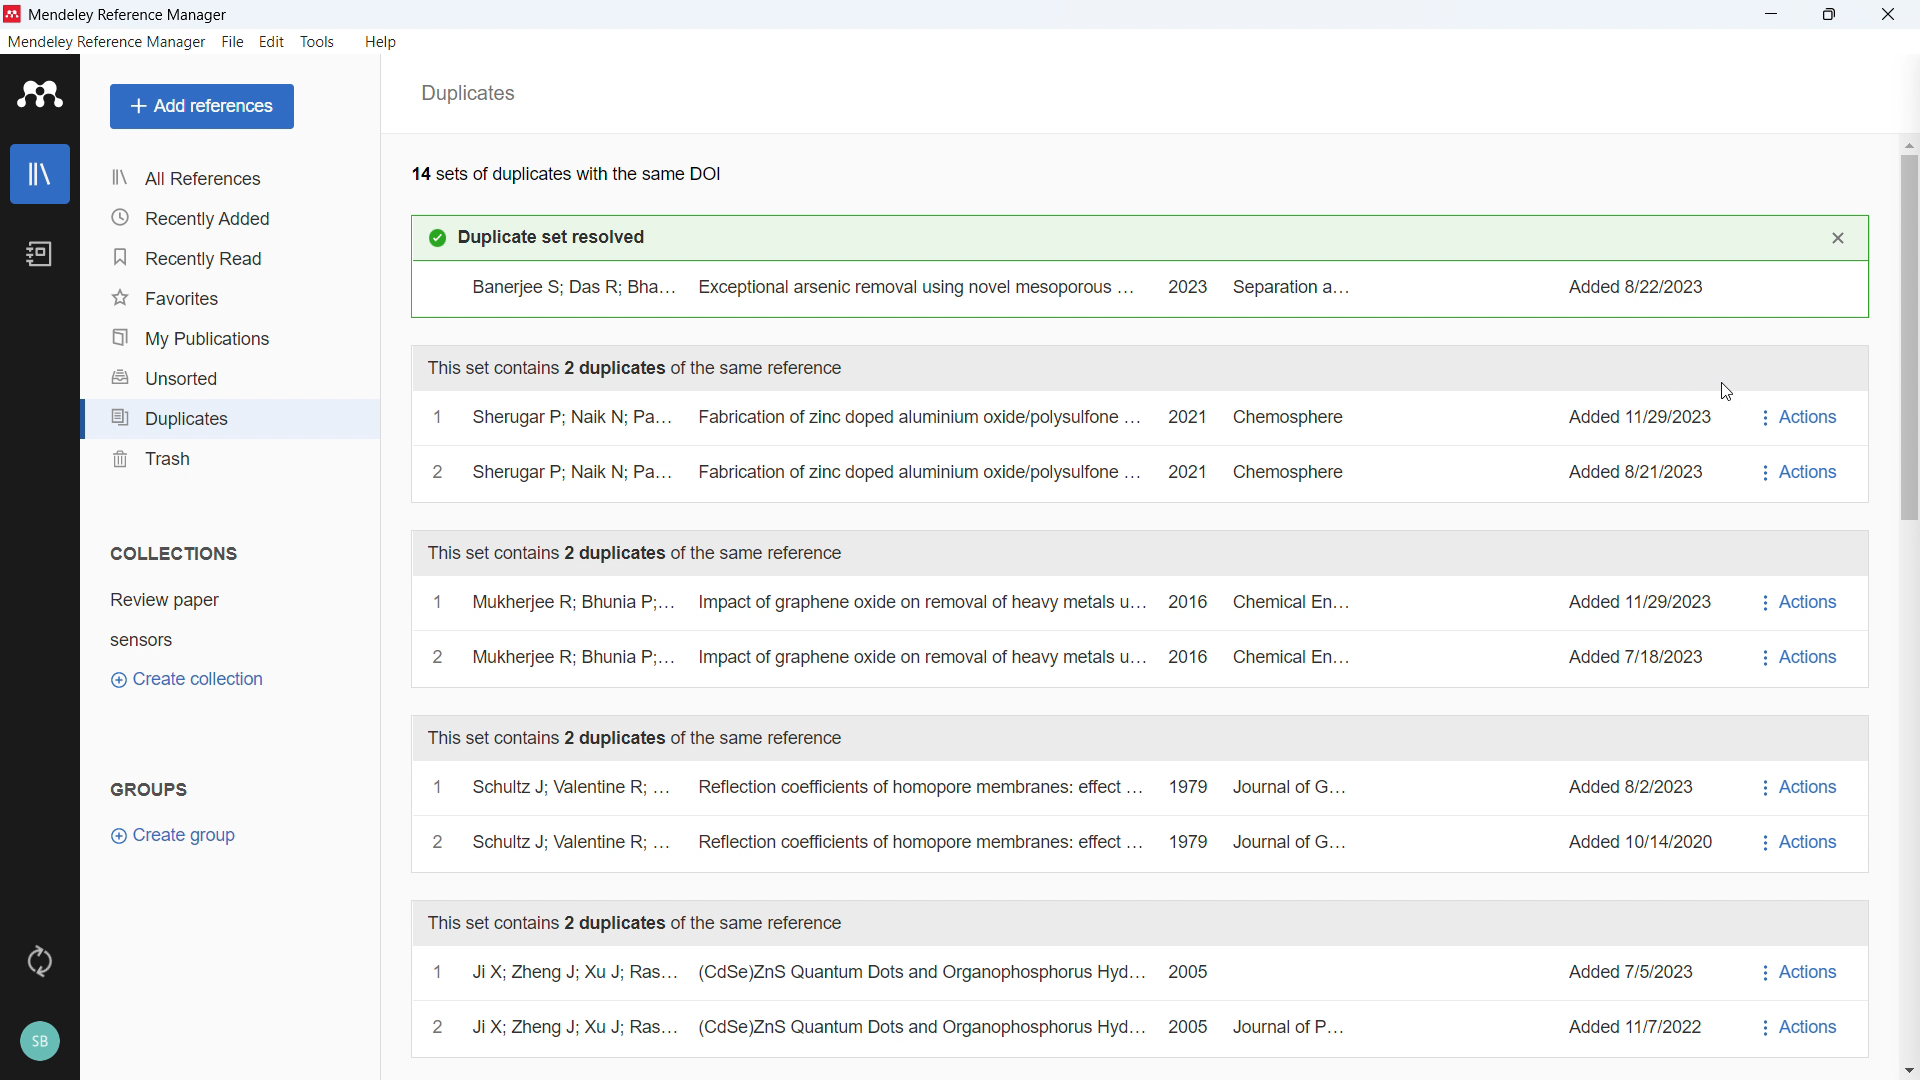 The width and height of the screenshot is (1920, 1080). I want to click on All references , so click(229, 180).